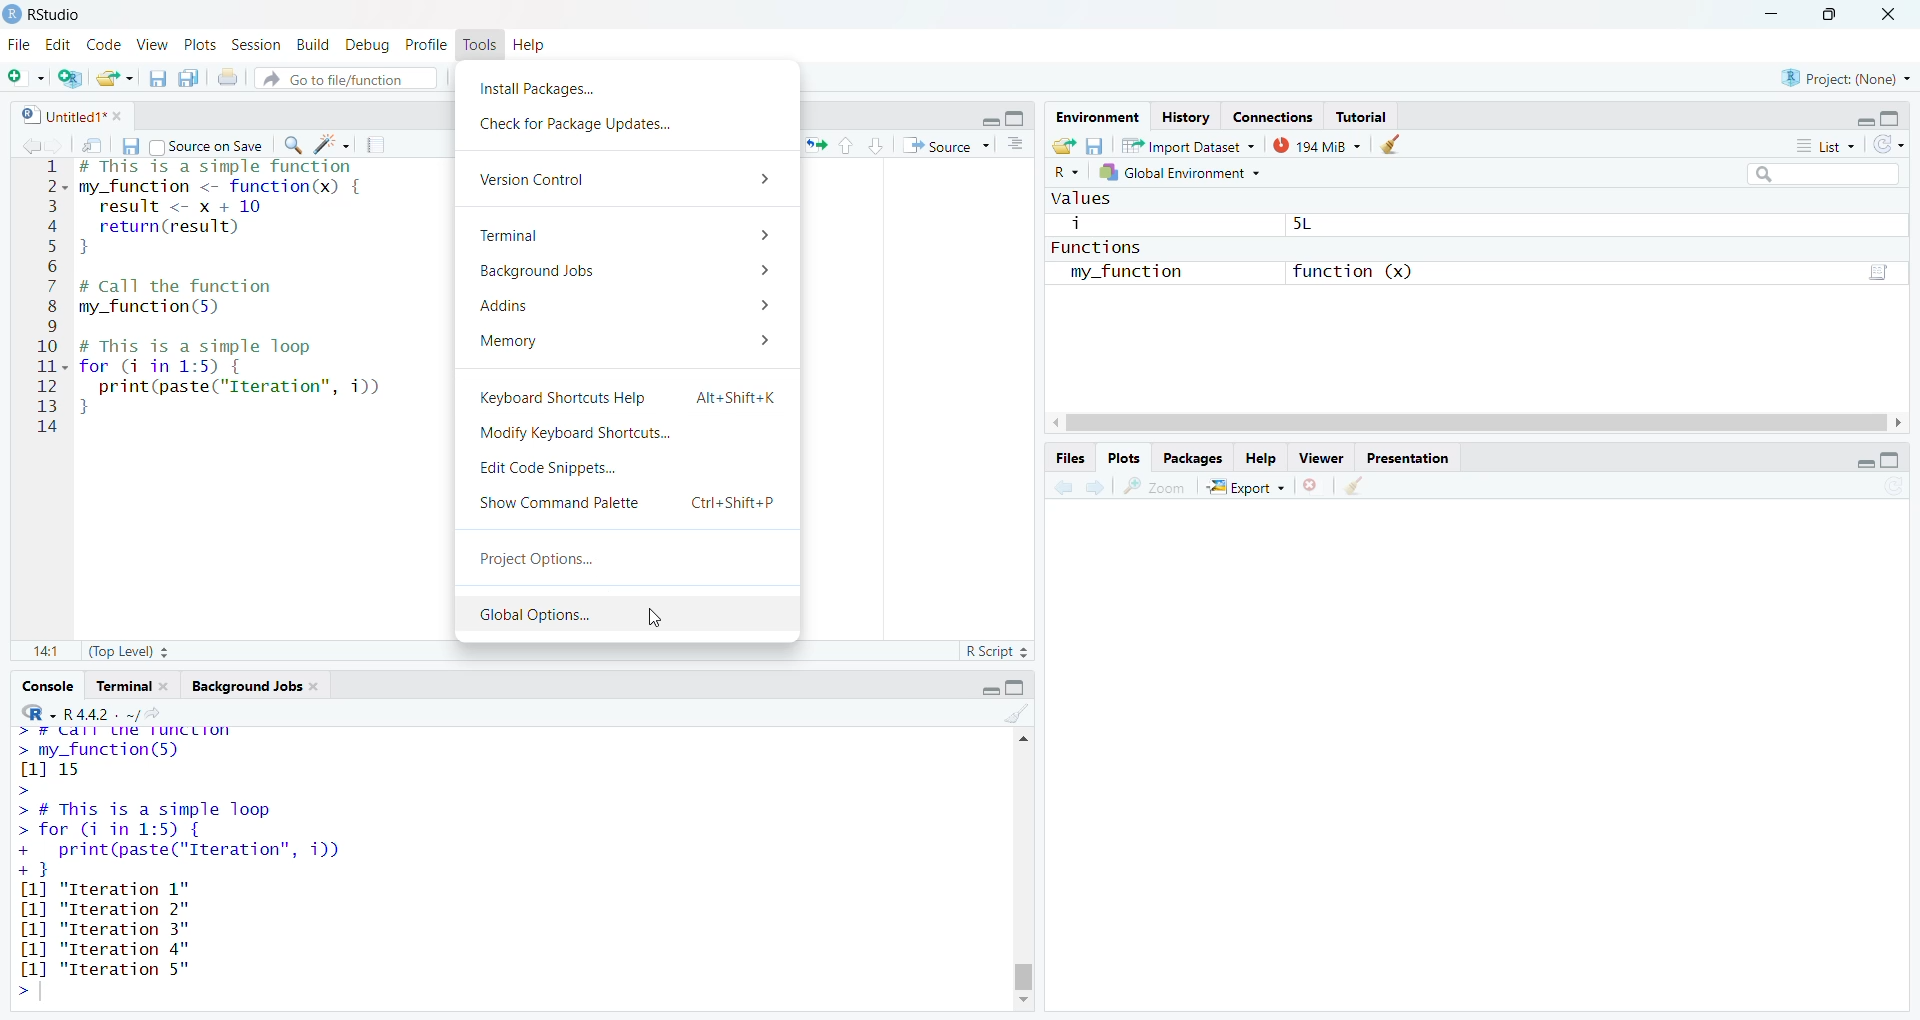 The height and width of the screenshot is (1020, 1920). What do you see at coordinates (1362, 115) in the screenshot?
I see `Tutorial` at bounding box center [1362, 115].